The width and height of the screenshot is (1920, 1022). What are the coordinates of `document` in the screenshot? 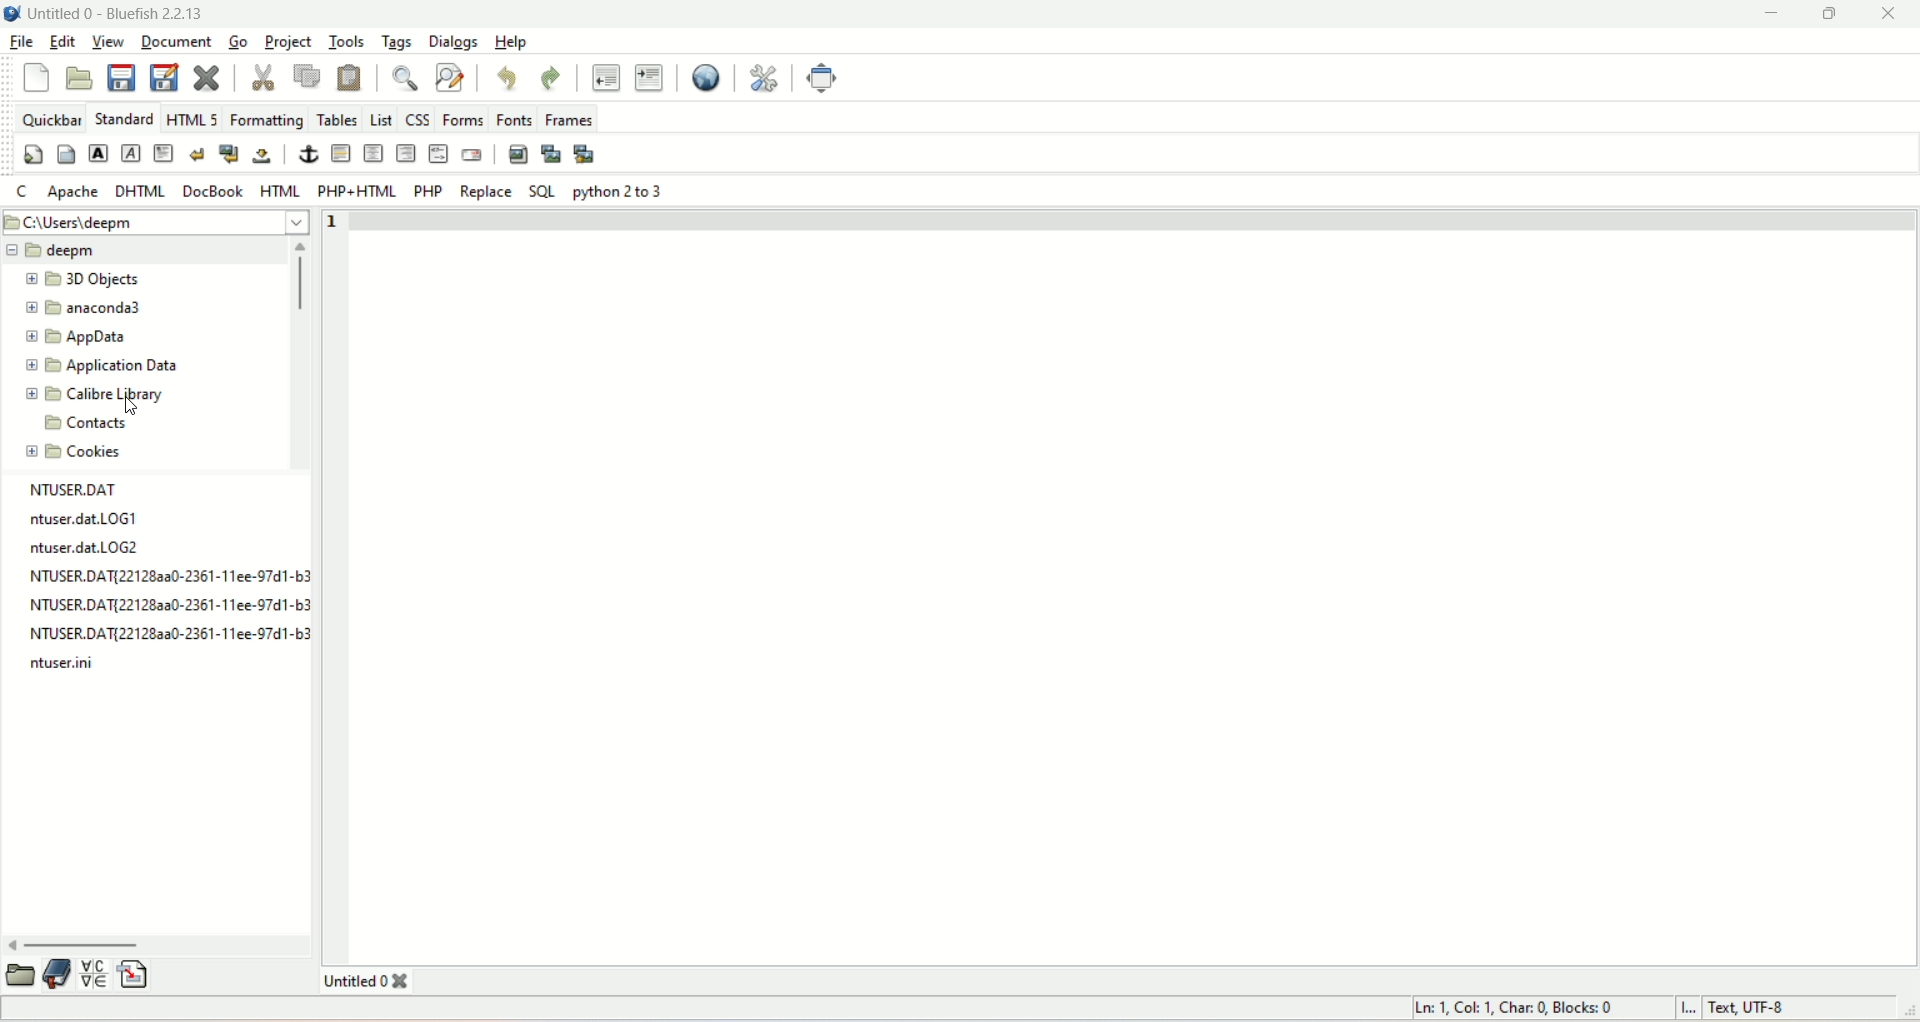 It's located at (174, 43).